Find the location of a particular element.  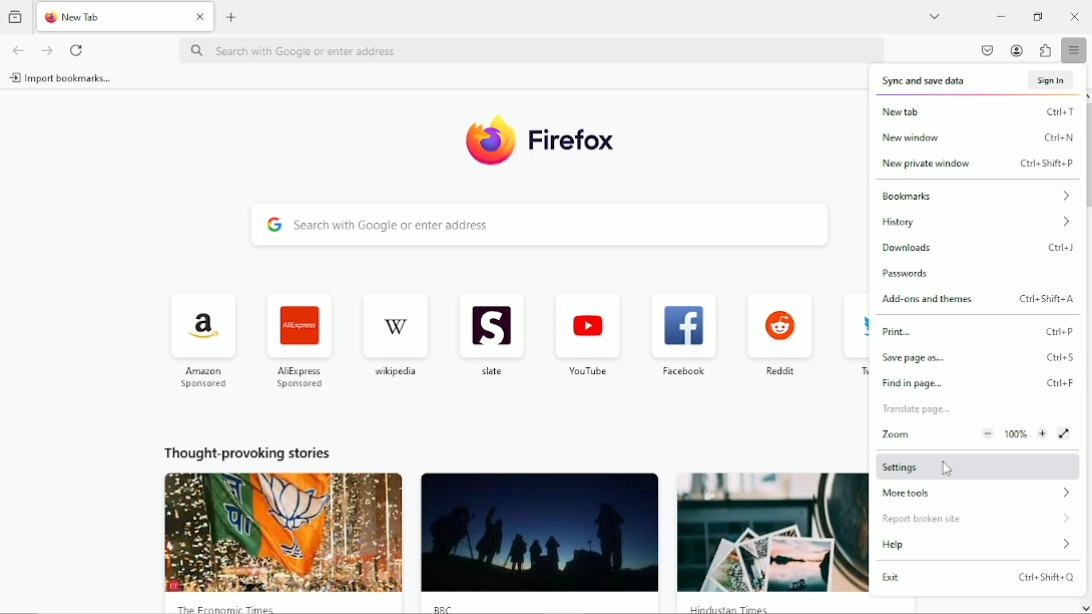

minimize is located at coordinates (1002, 15).